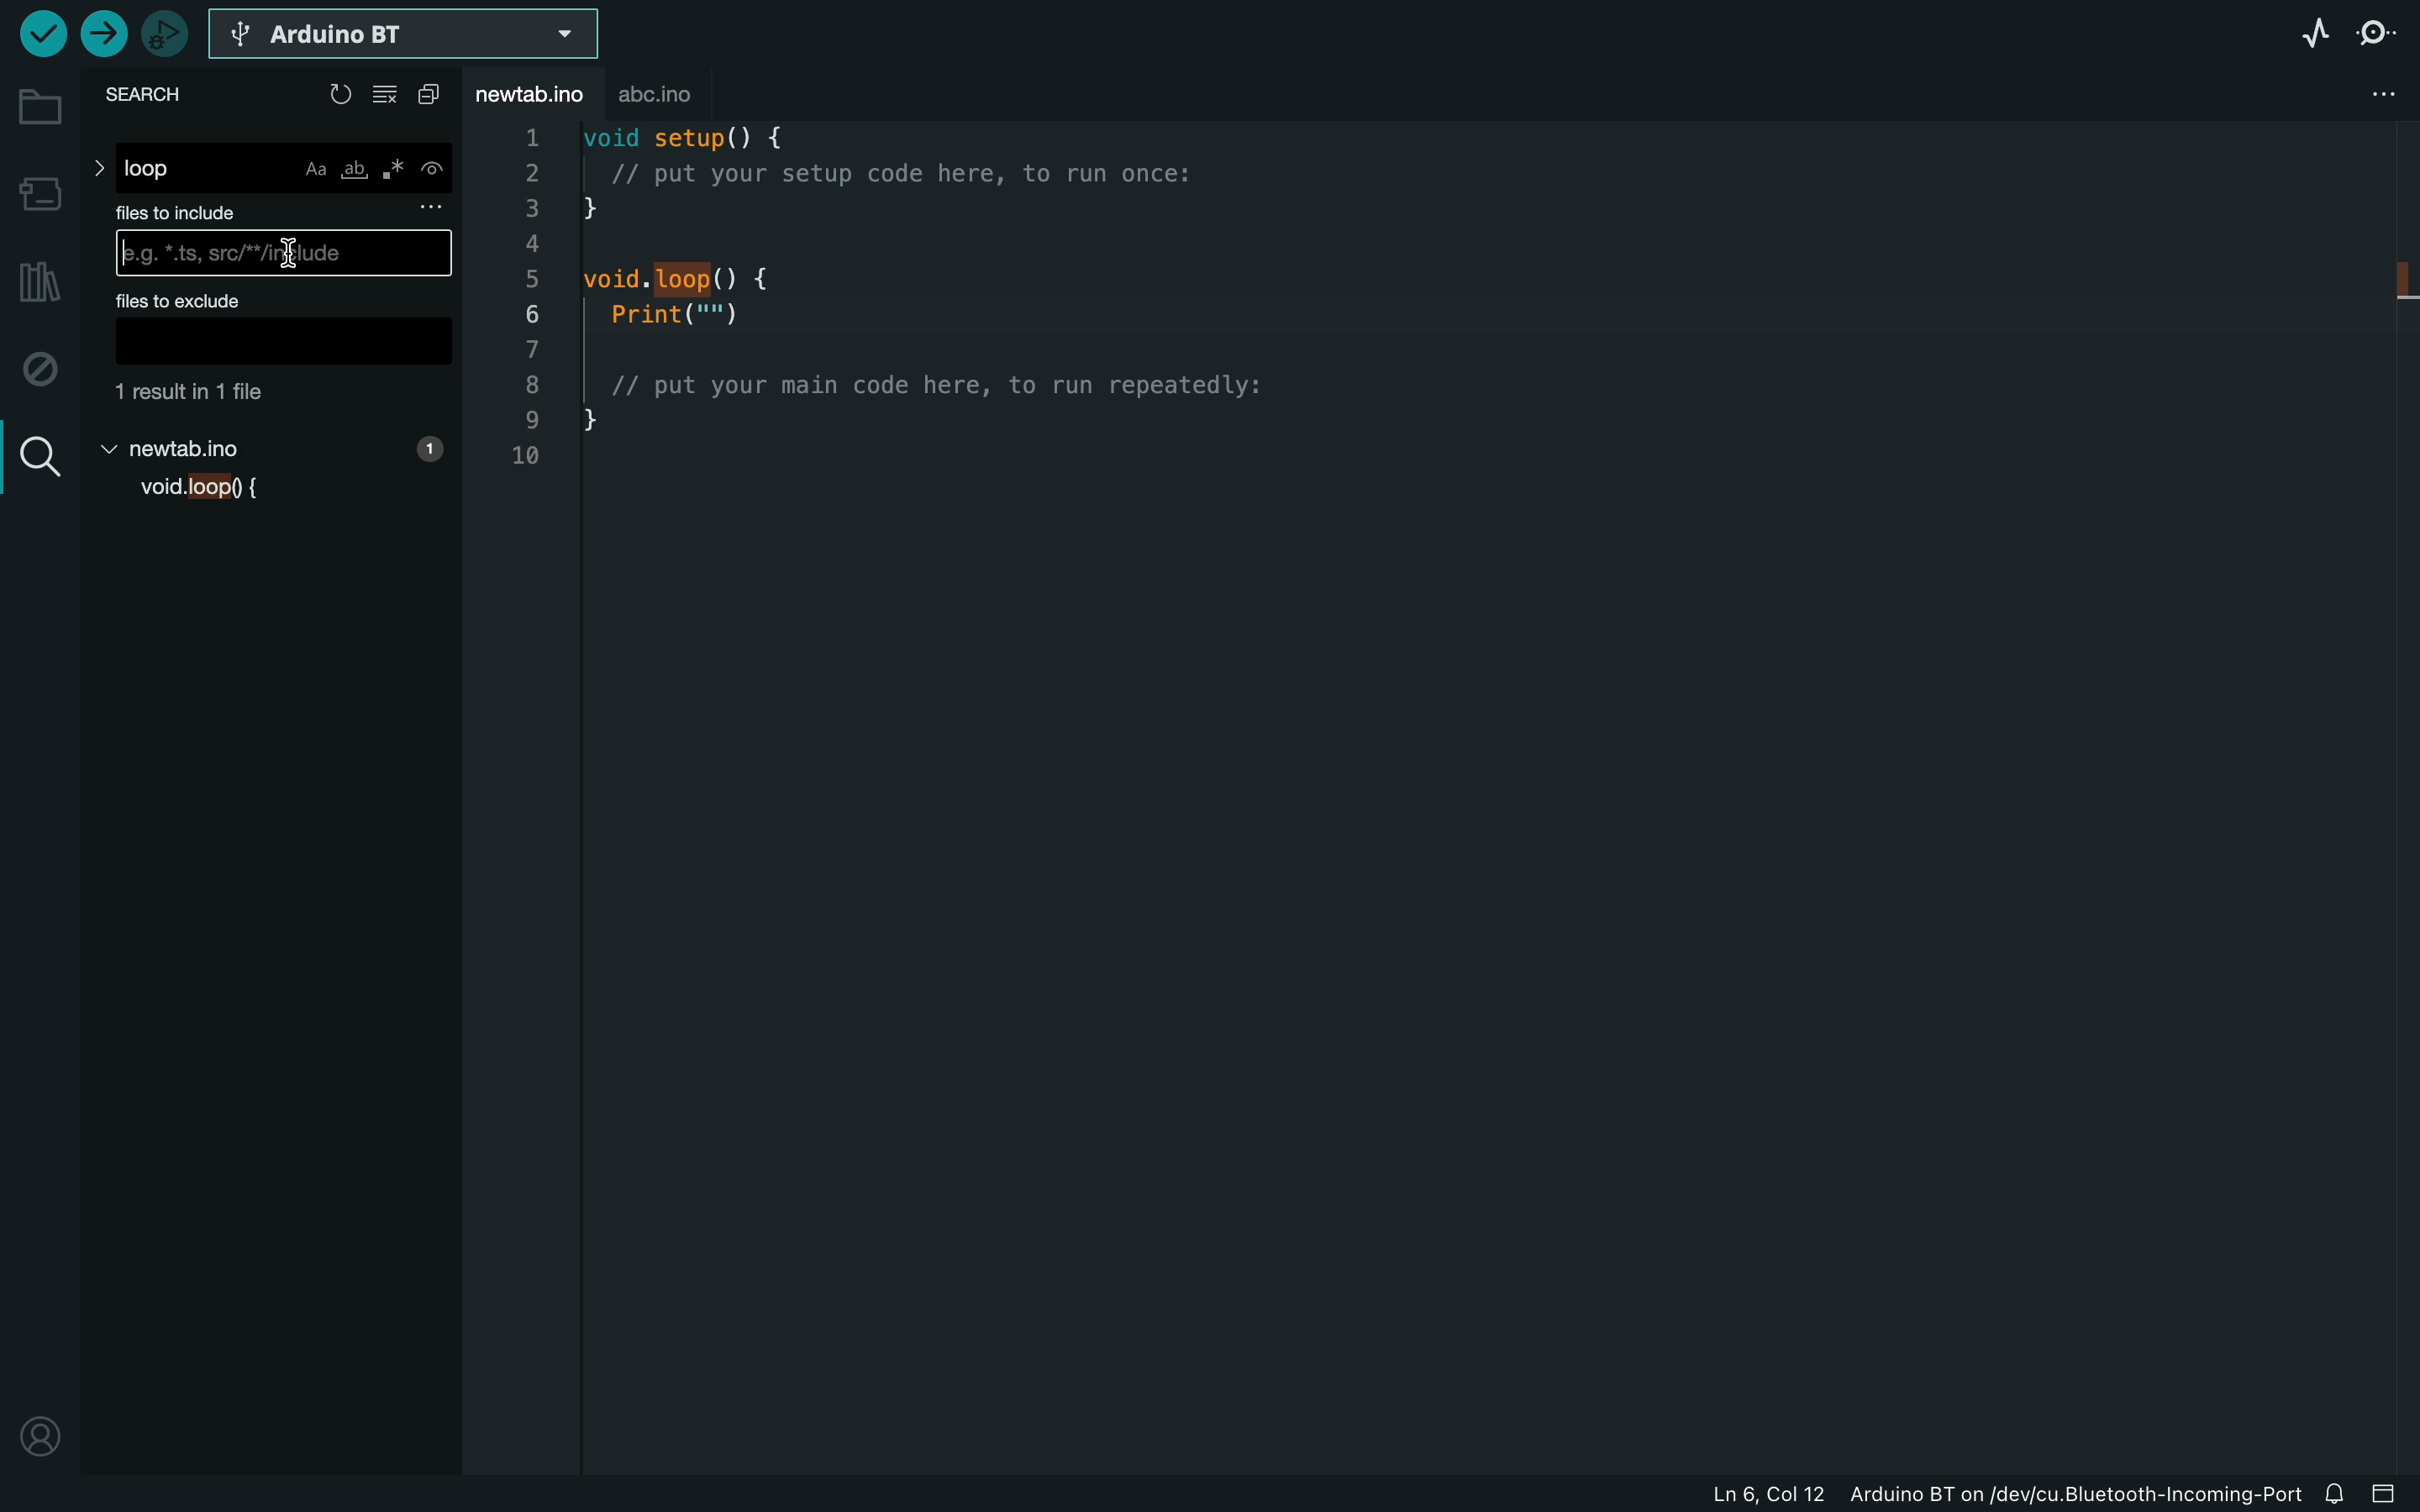 This screenshot has width=2420, height=1512. I want to click on void setup() {// put your setup code here, to run once:}void. loop() {Print("")// put your main code here, to run repeatedly:}, so click(935, 320).